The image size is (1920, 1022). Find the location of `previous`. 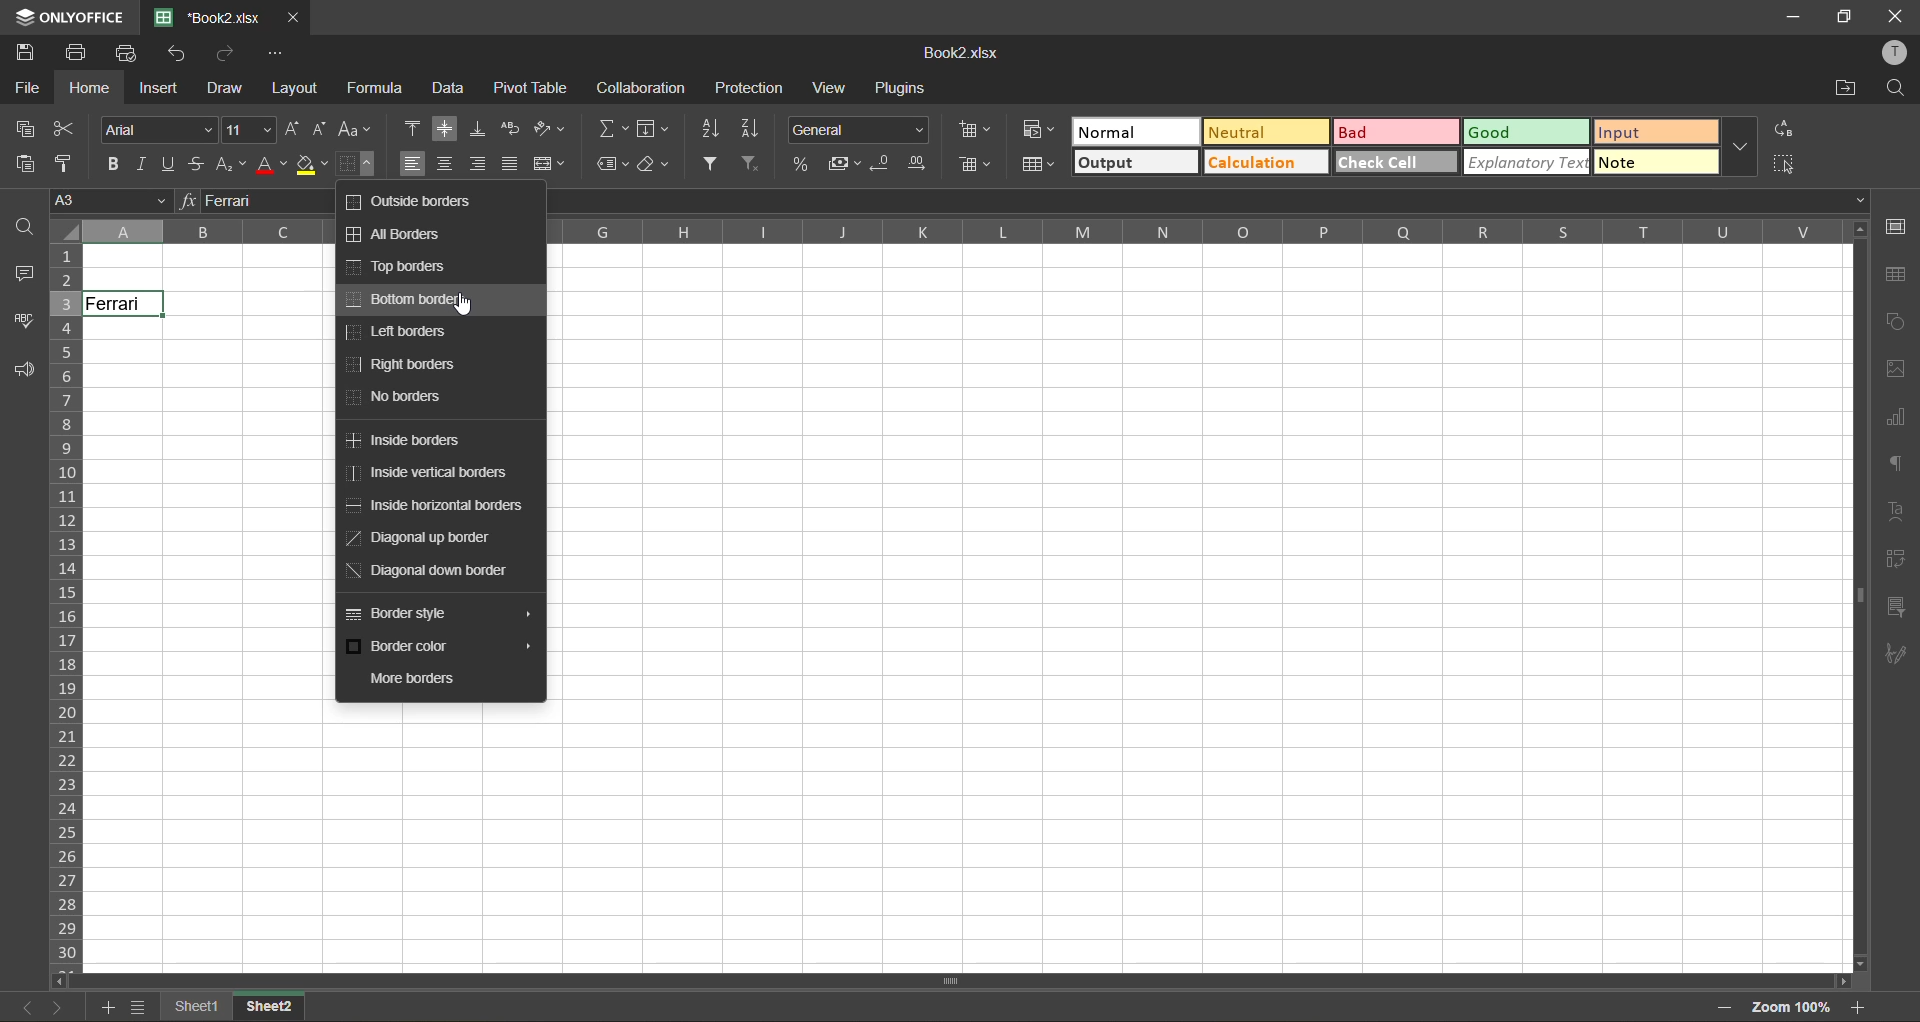

previous is located at coordinates (30, 1008).